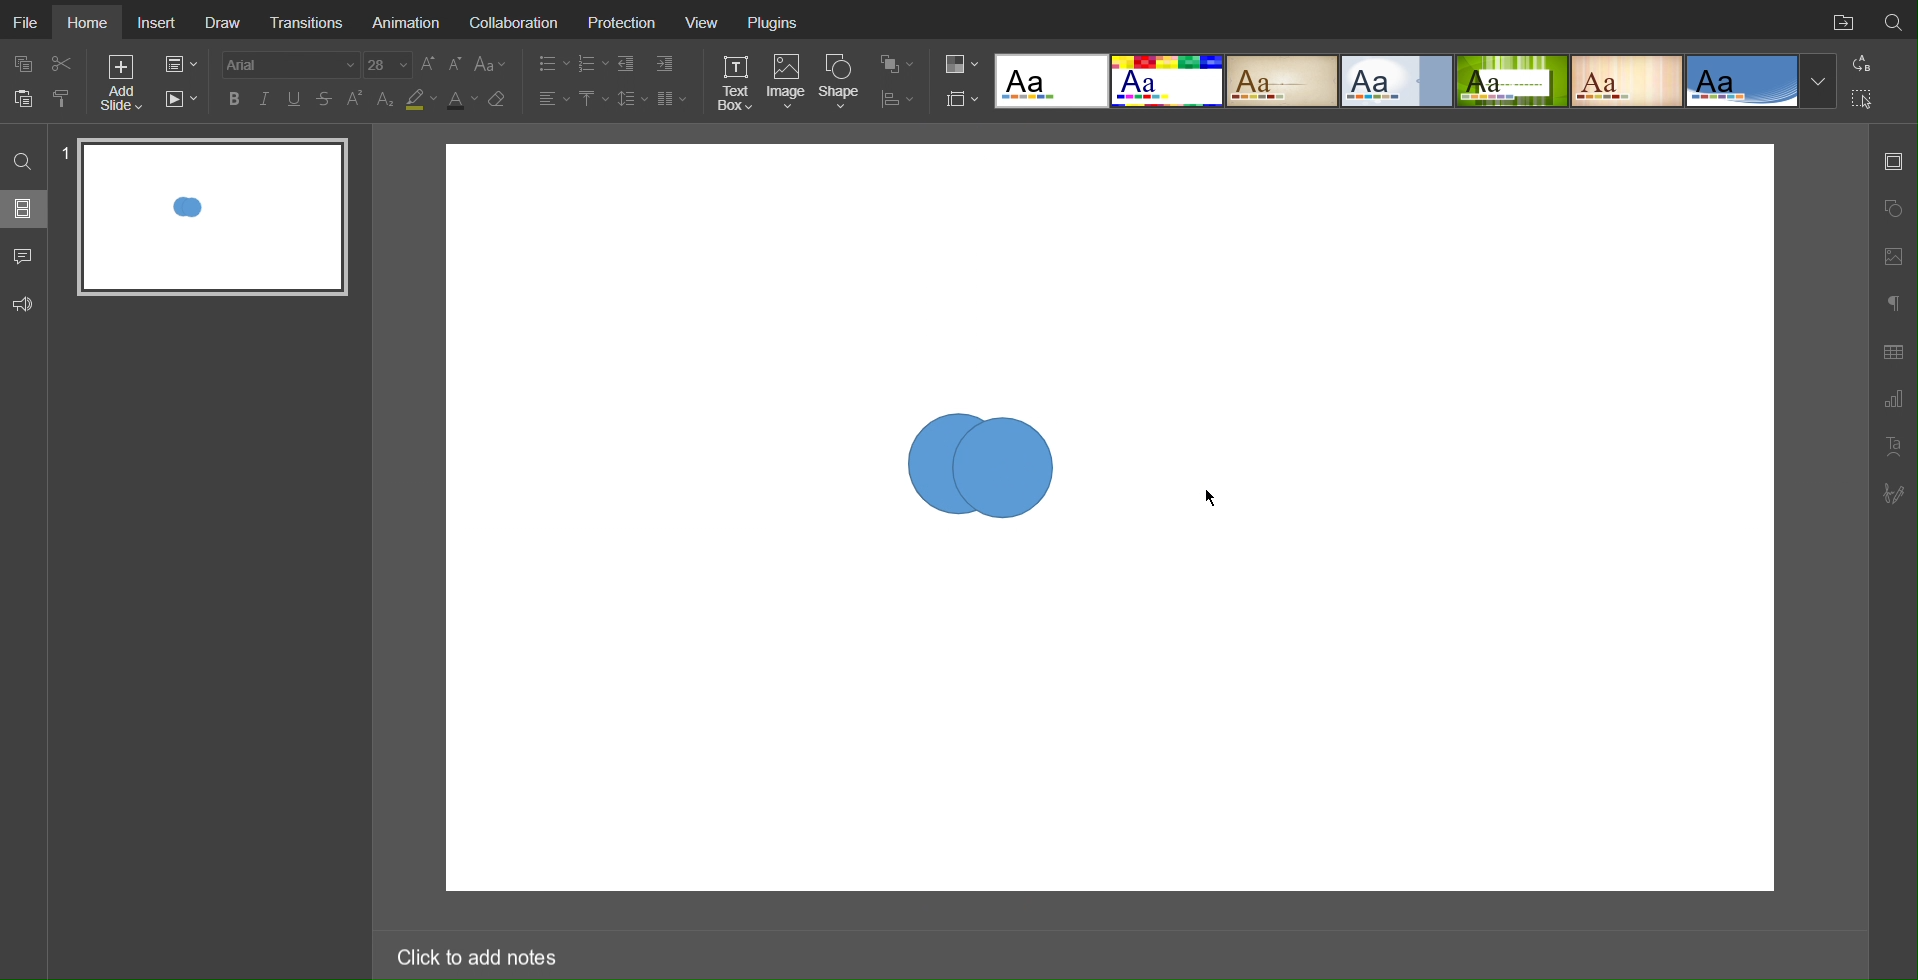  What do you see at coordinates (734, 82) in the screenshot?
I see `Text Box` at bounding box center [734, 82].